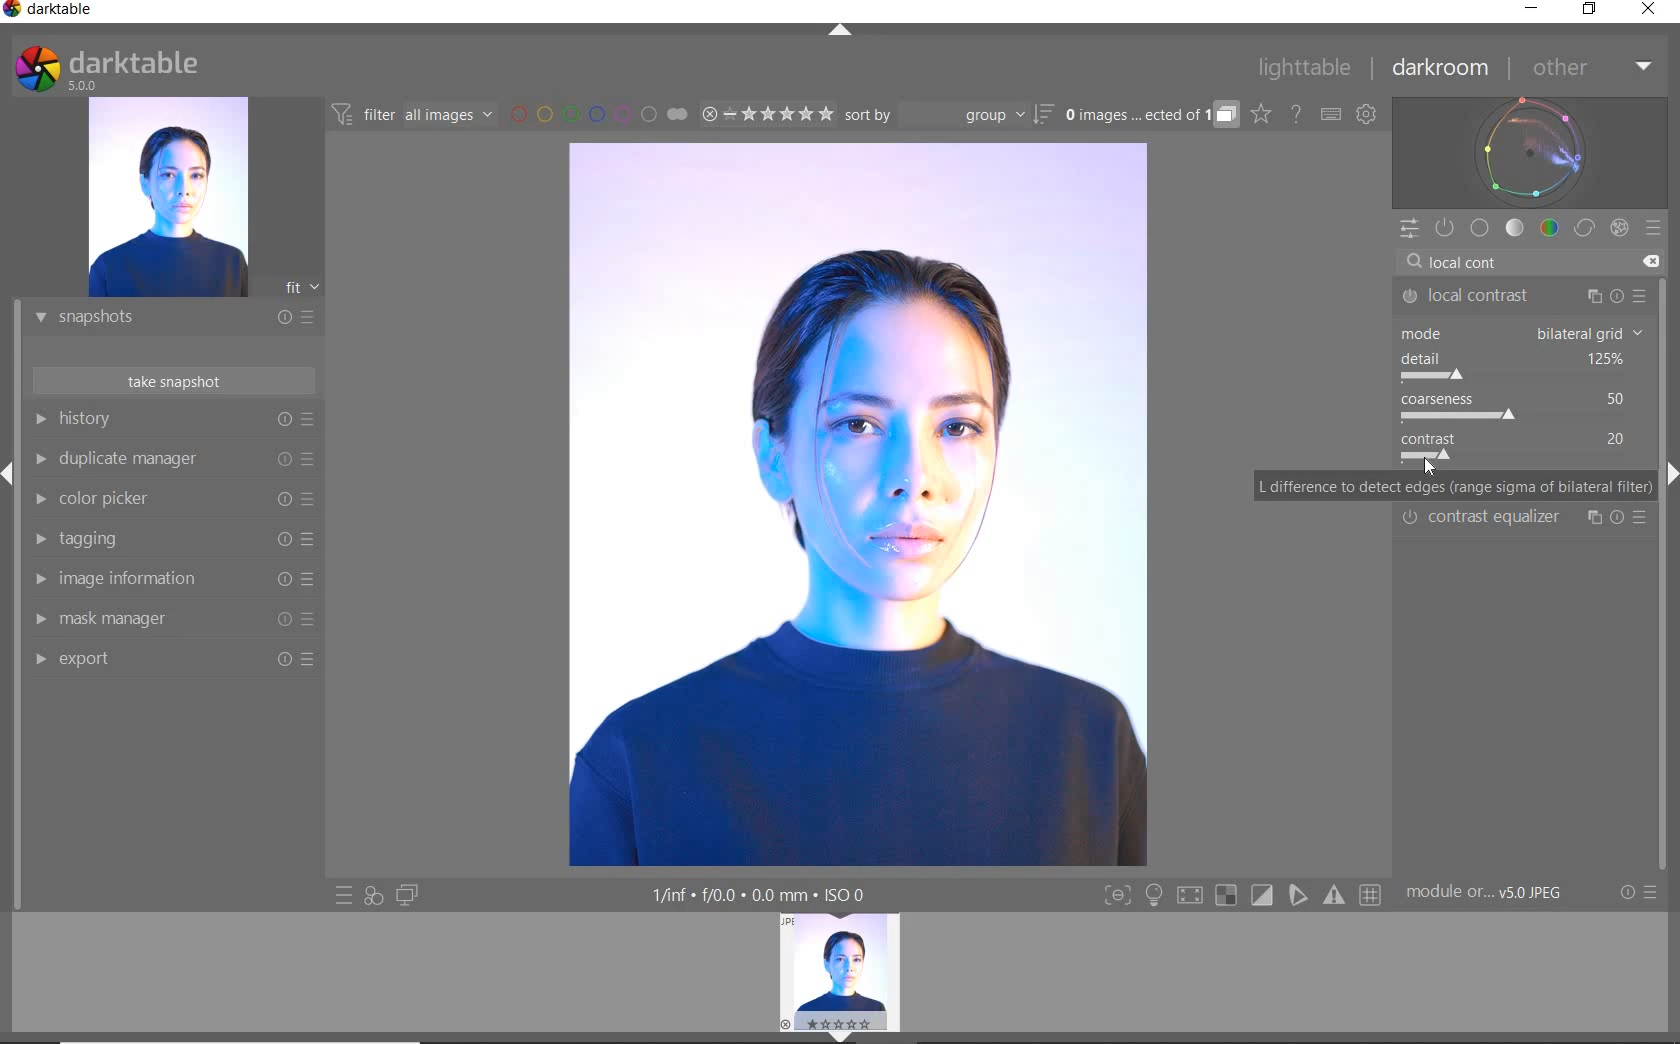 This screenshot has height=1044, width=1680. What do you see at coordinates (1430, 465) in the screenshot?
I see `Cursor` at bounding box center [1430, 465].